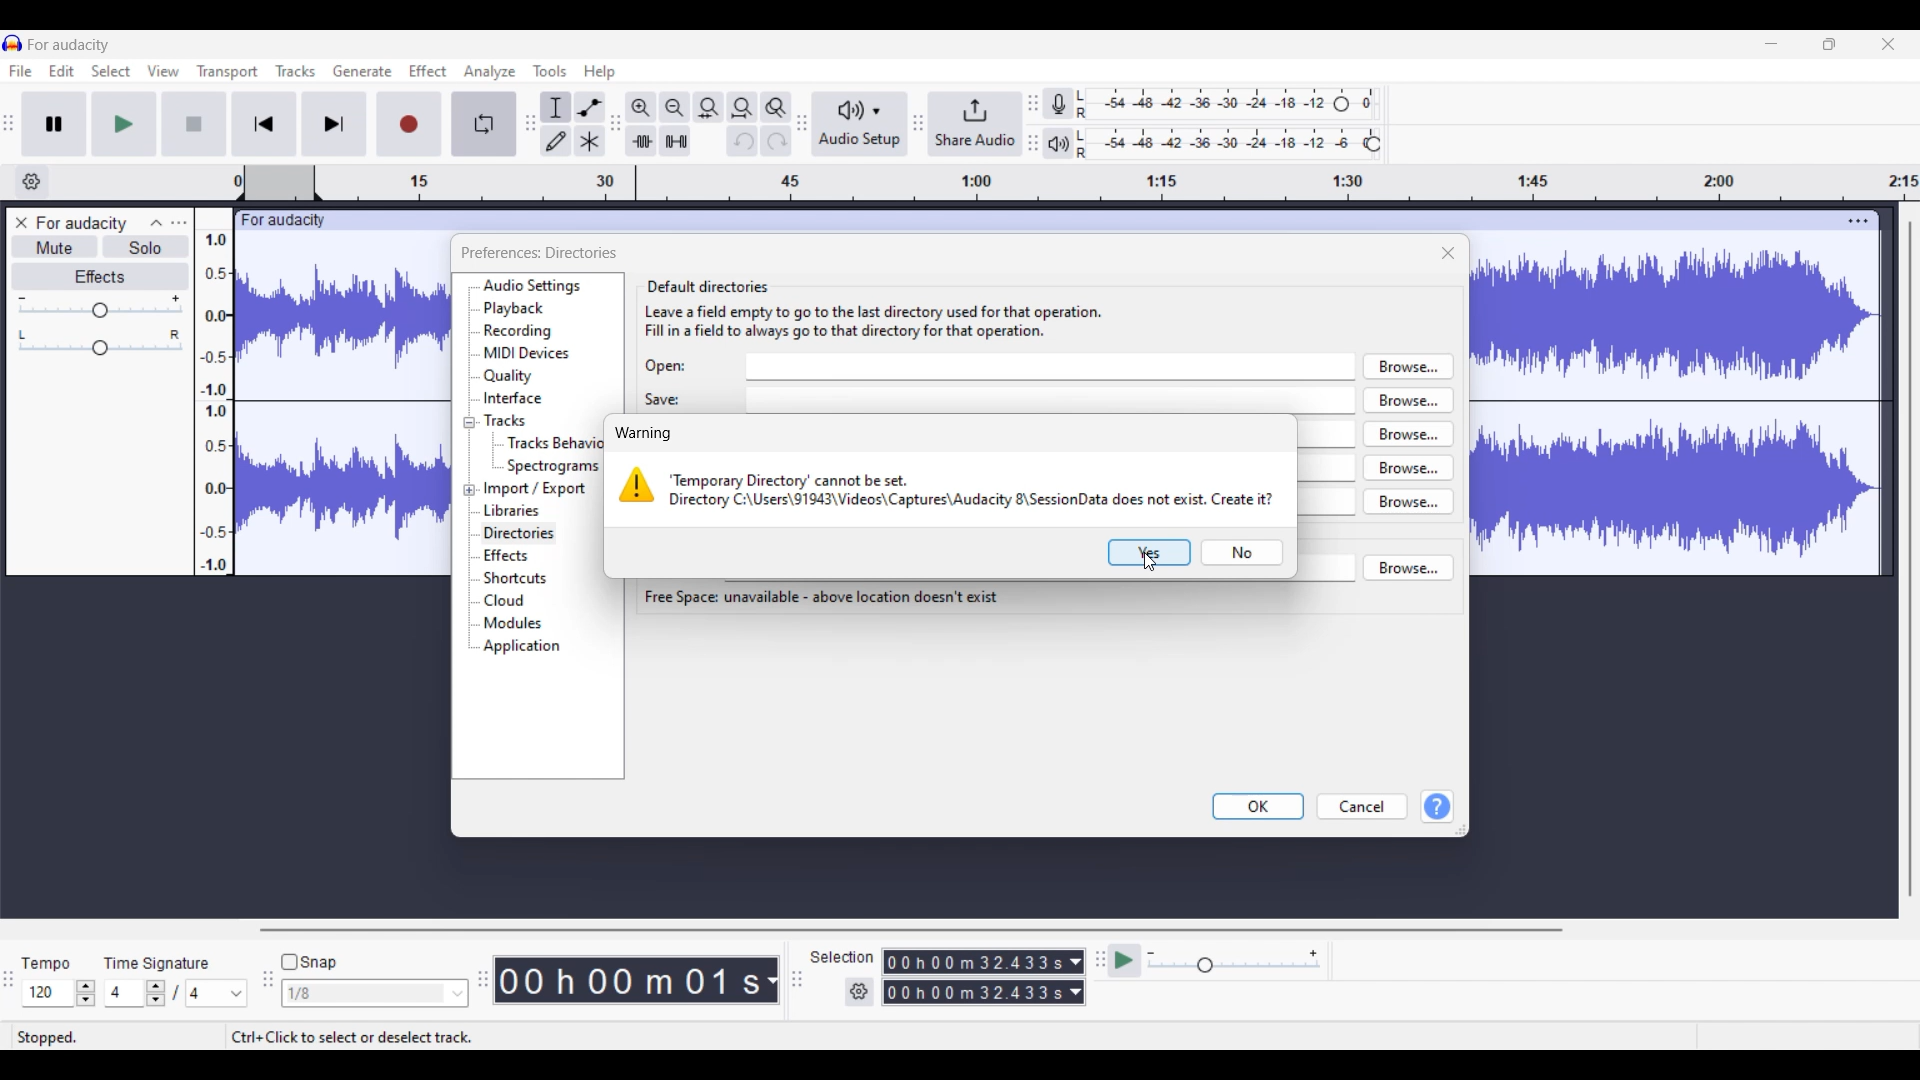 The image size is (1920, 1080). Describe the element at coordinates (101, 276) in the screenshot. I see `Effects` at that location.